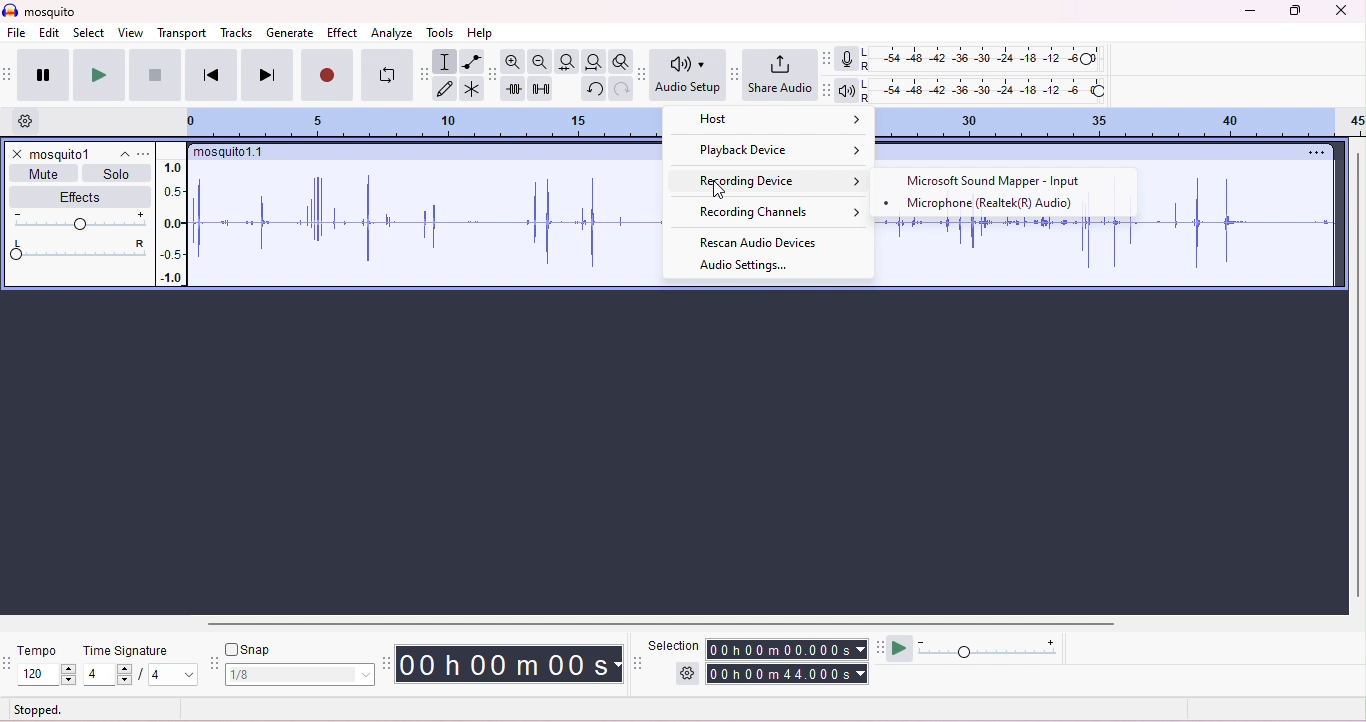 The image size is (1366, 722). Describe the element at coordinates (97, 74) in the screenshot. I see `play` at that location.